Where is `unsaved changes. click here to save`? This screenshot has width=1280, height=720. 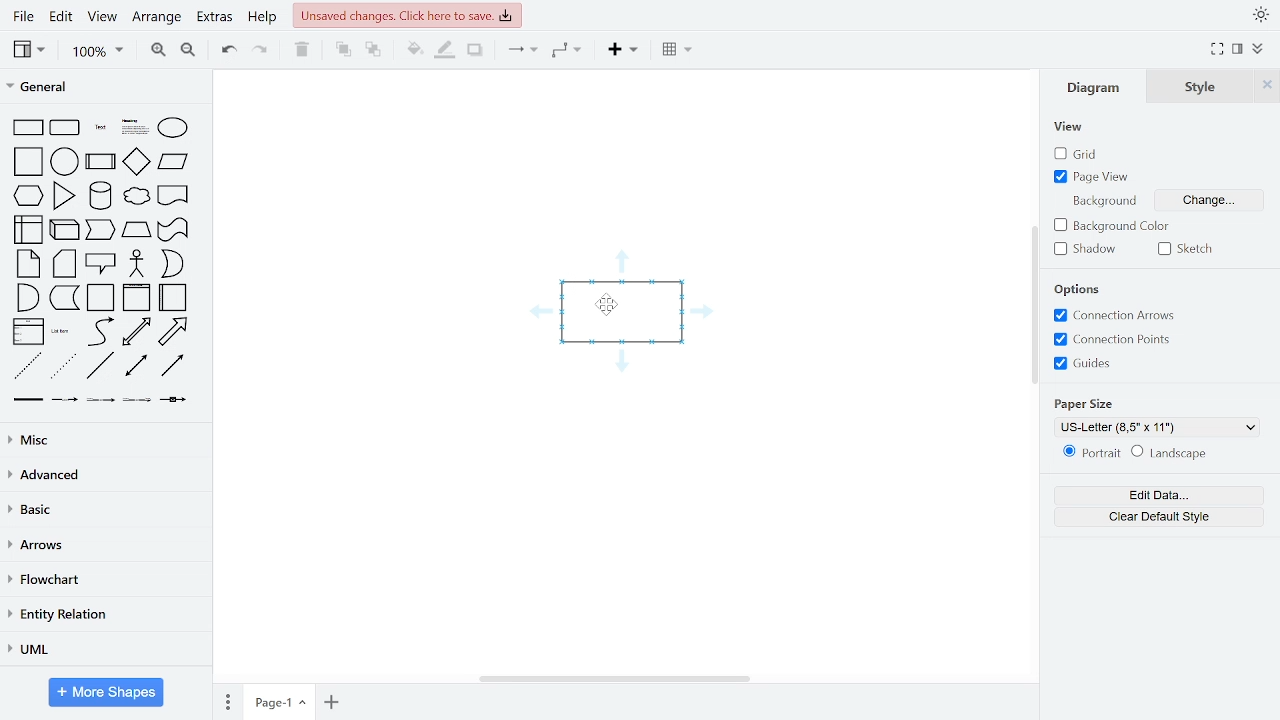
unsaved changes. click here to save is located at coordinates (406, 15).